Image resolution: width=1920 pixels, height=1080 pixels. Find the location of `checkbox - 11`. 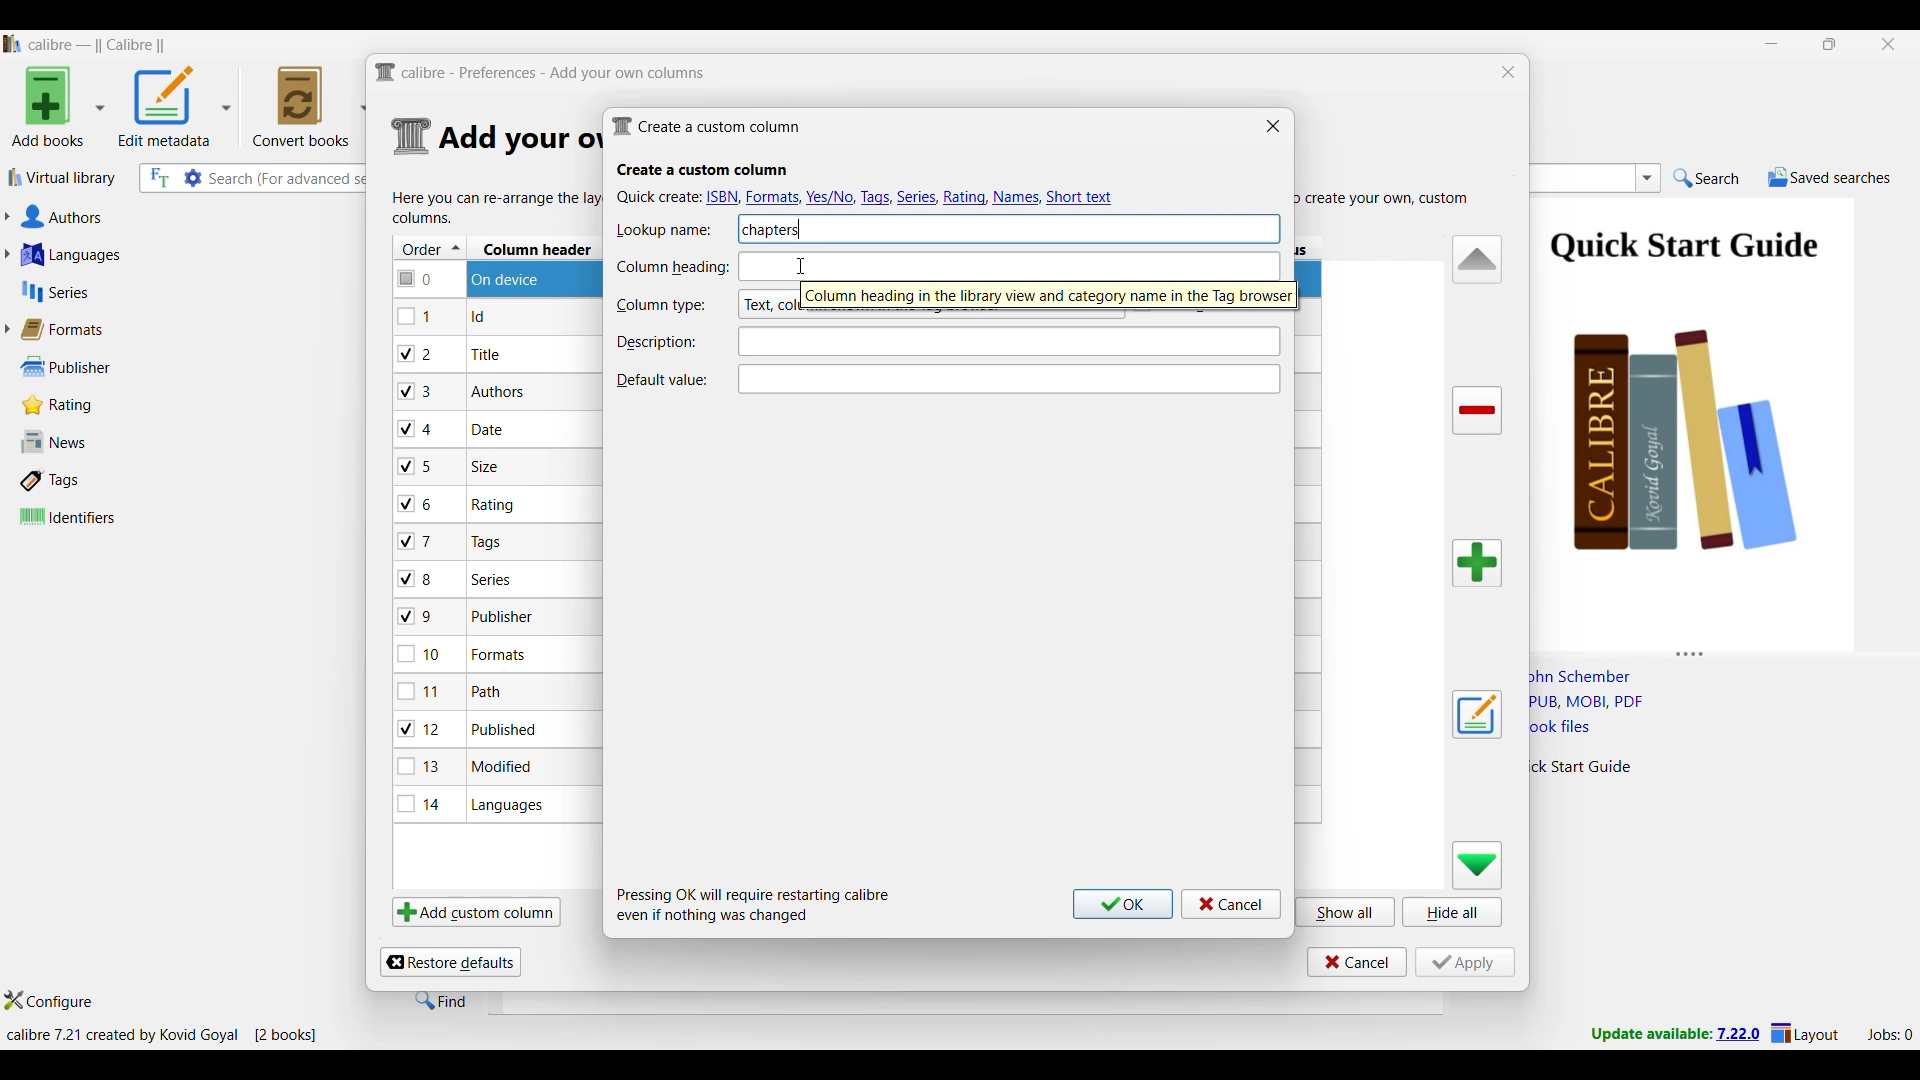

checkbox - 11 is located at coordinates (422, 691).